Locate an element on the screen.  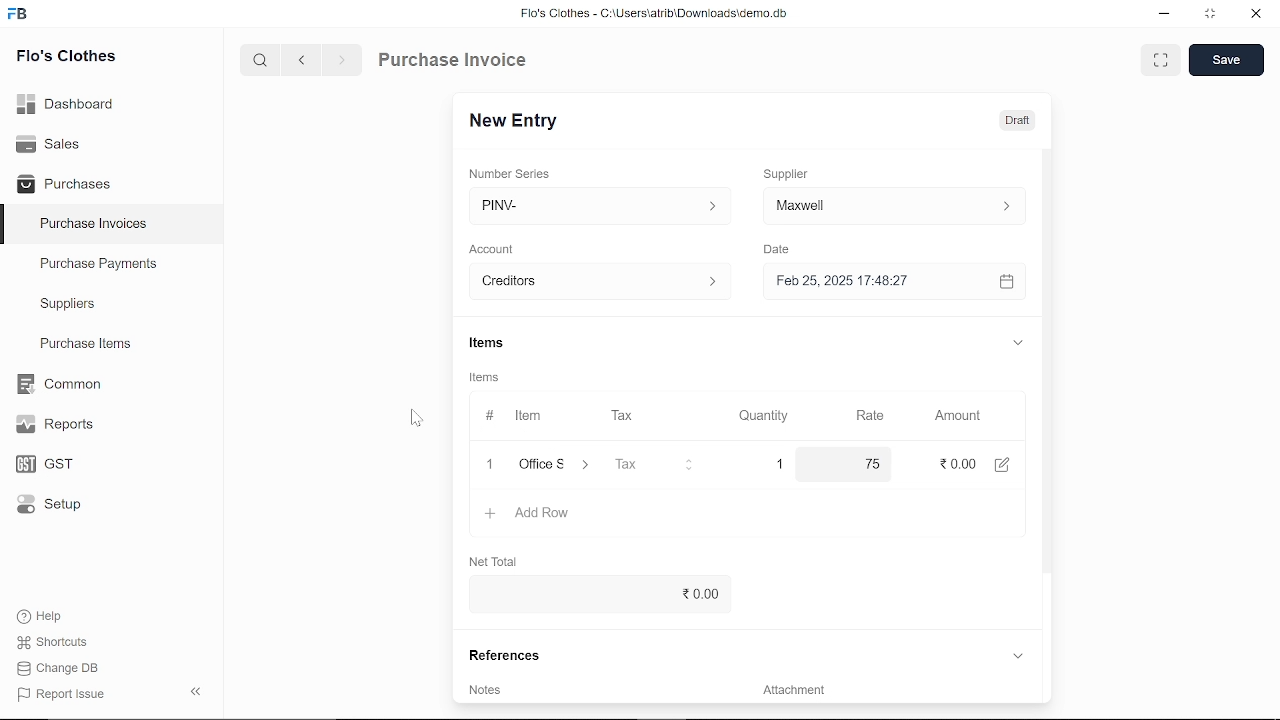
previous is located at coordinates (303, 62).